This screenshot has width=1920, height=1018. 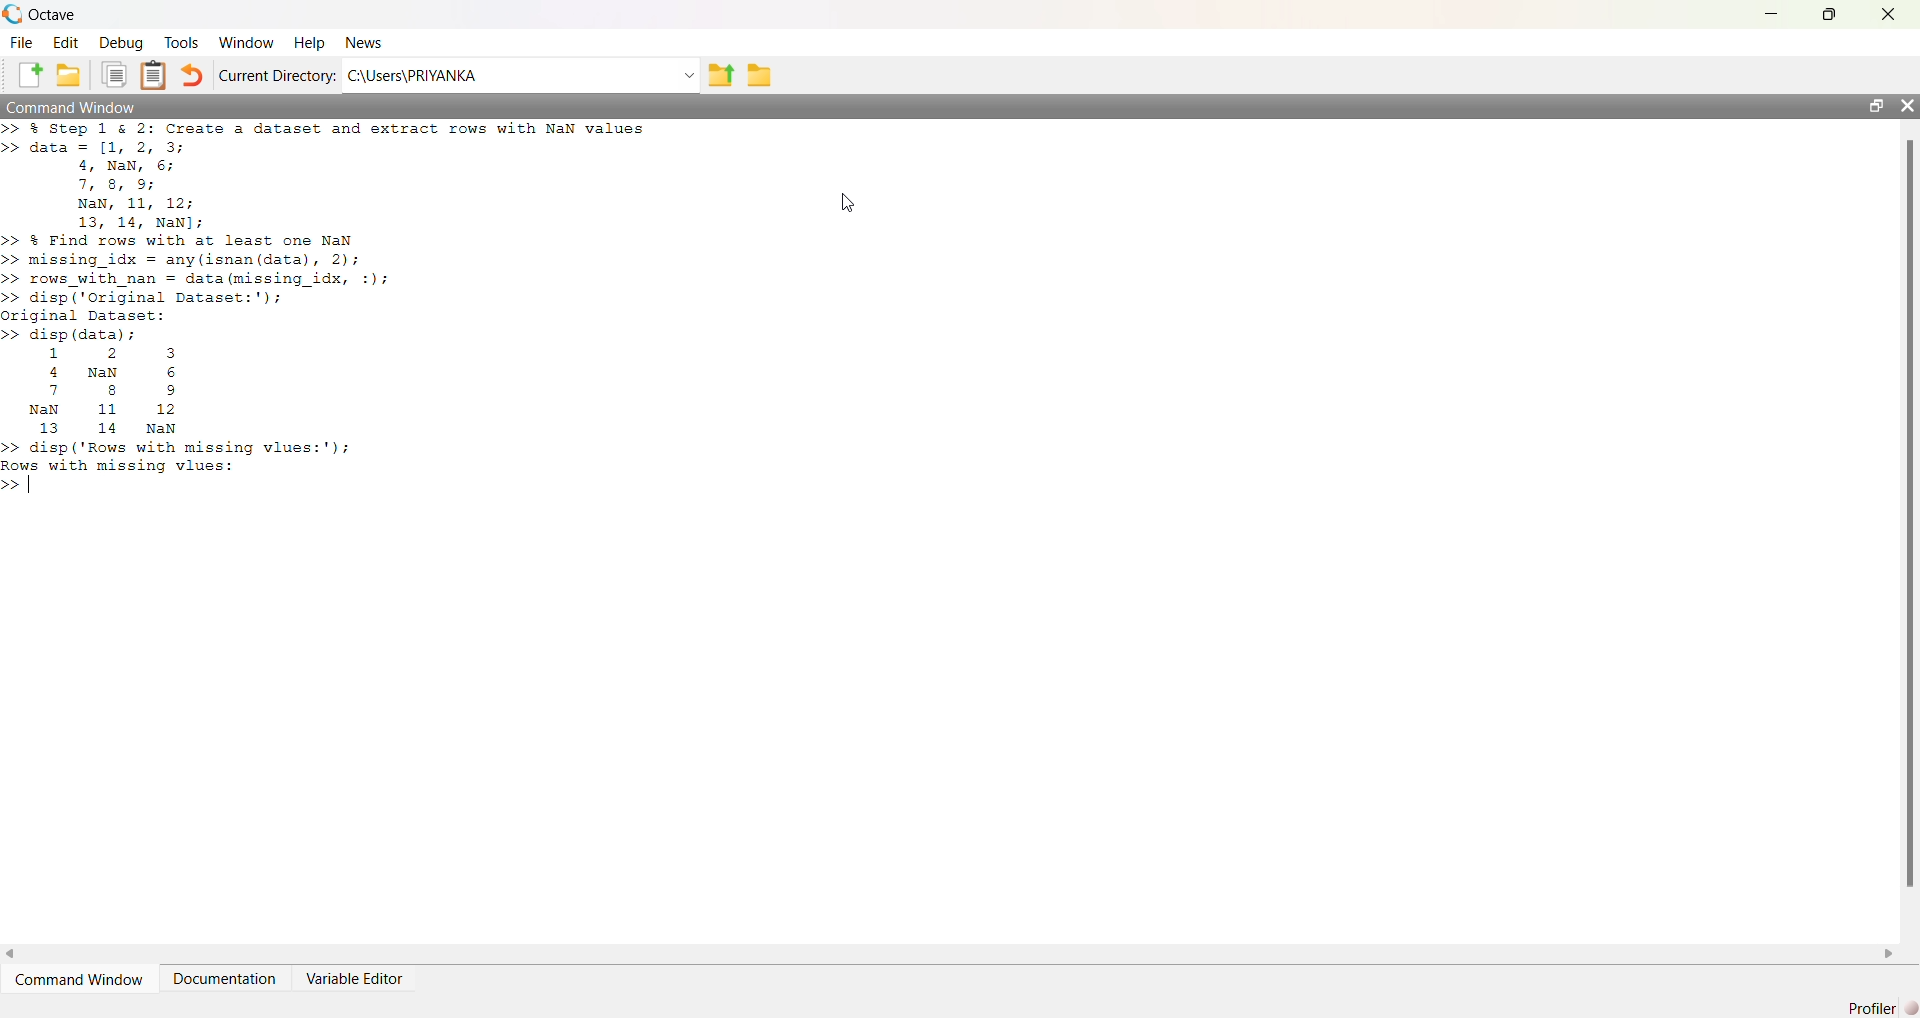 What do you see at coordinates (412, 75) in the screenshot?
I see `C:\Users\PRIYANKA` at bounding box center [412, 75].